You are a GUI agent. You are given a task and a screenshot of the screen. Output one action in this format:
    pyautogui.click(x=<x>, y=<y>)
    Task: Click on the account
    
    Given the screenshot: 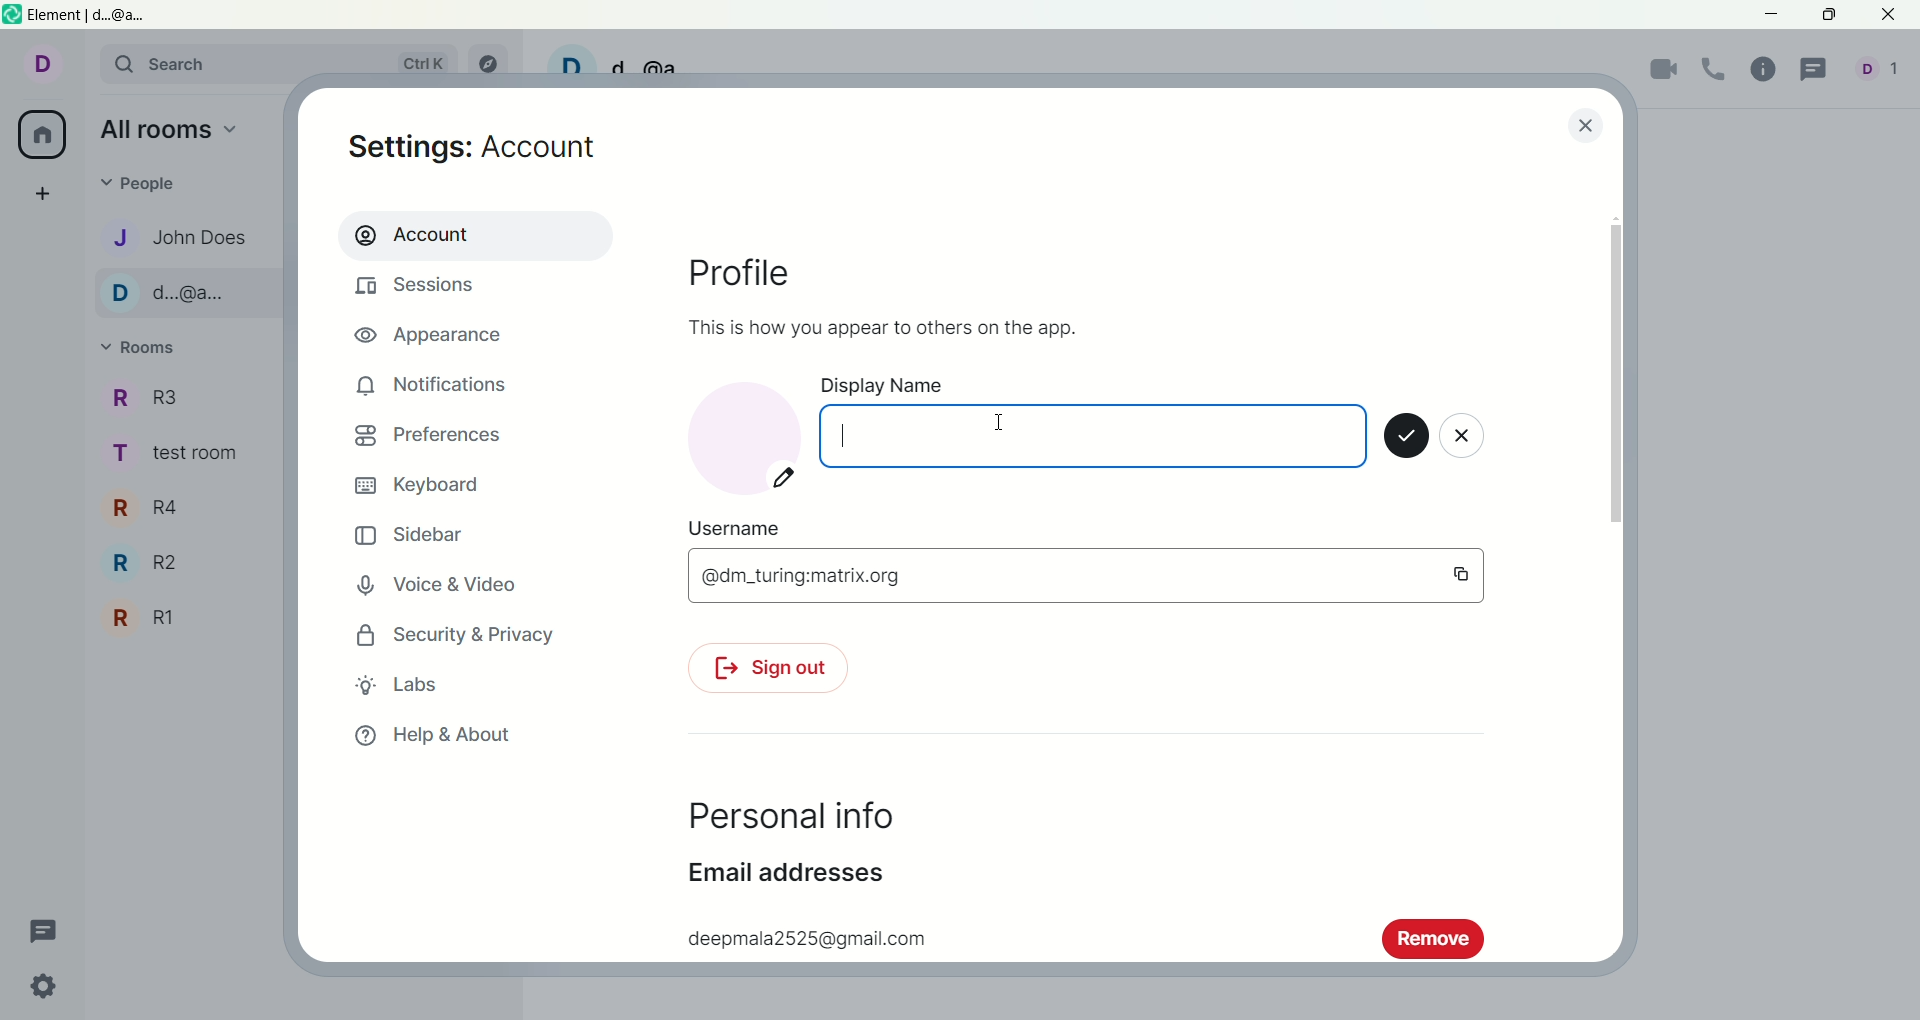 What is the action you would take?
    pyautogui.click(x=473, y=234)
    